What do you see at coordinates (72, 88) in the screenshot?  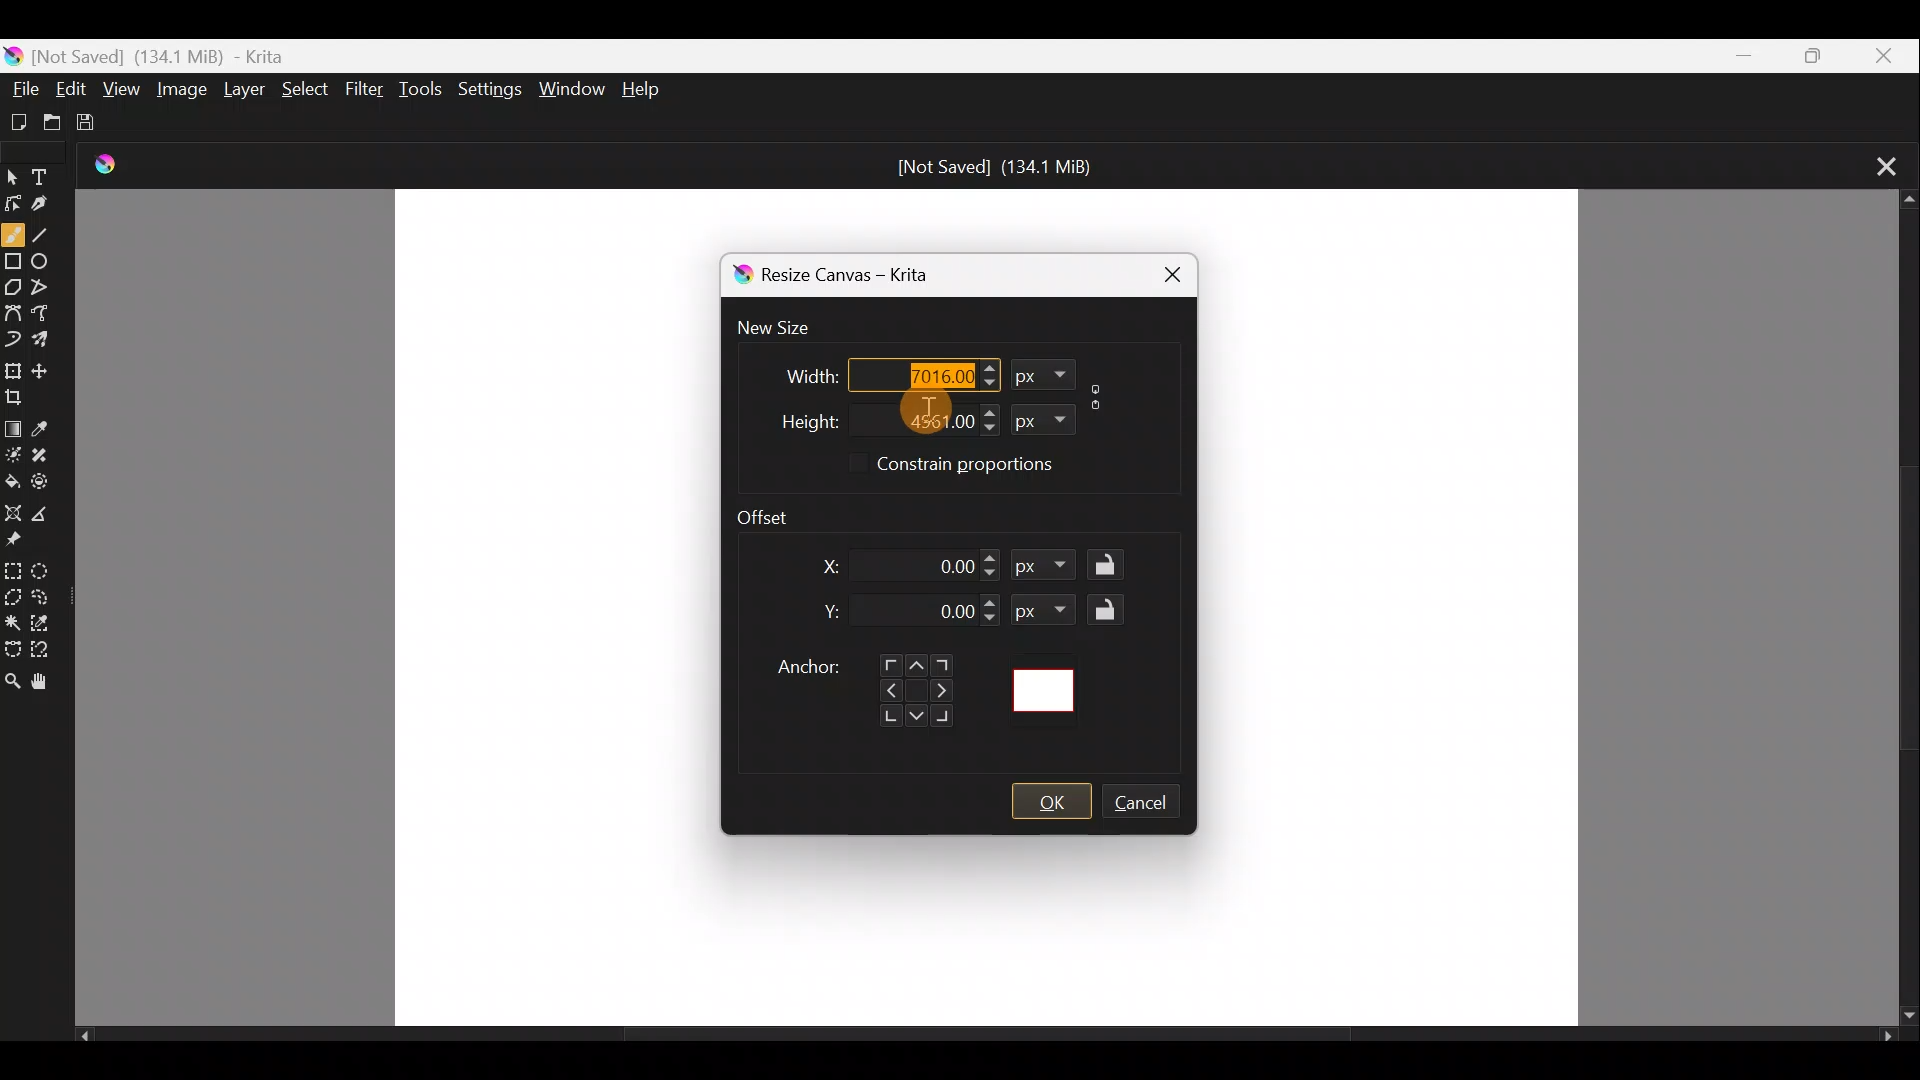 I see `Edit` at bounding box center [72, 88].